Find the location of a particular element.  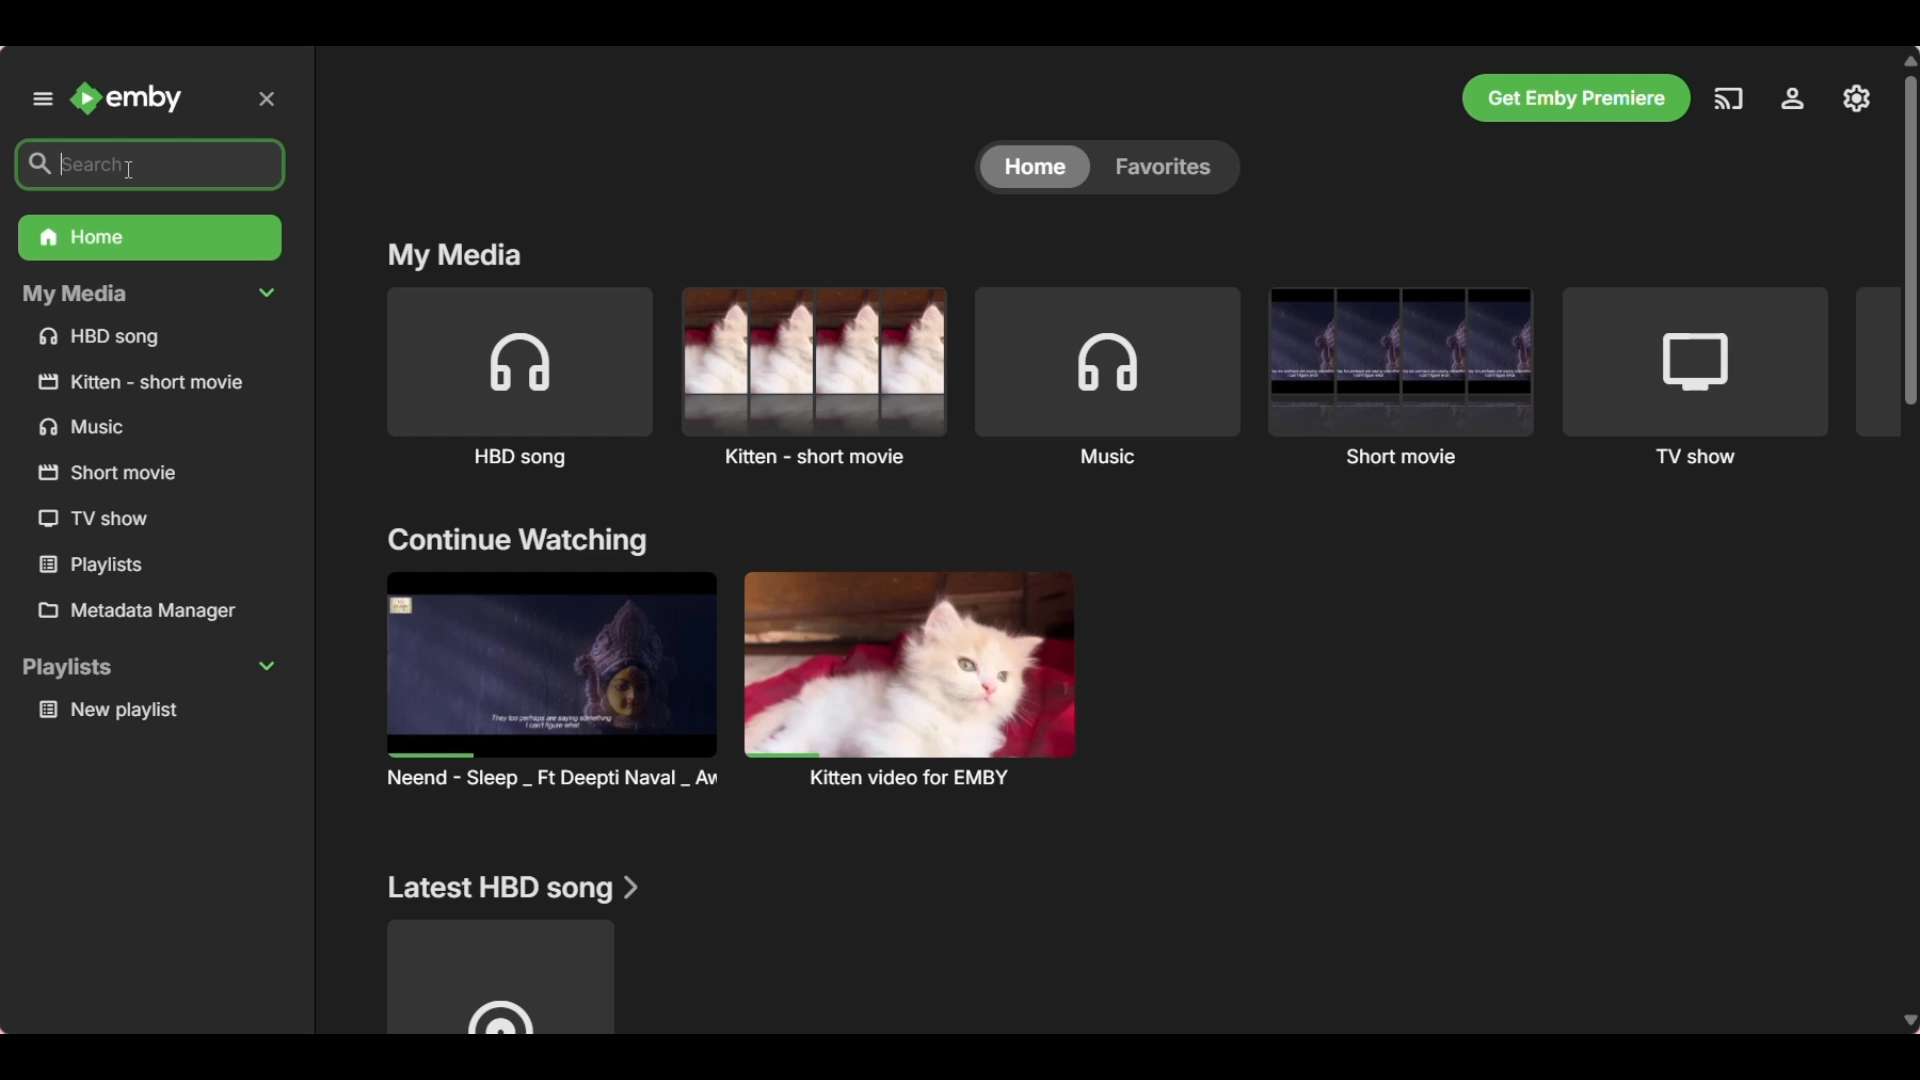

Delete inputs is located at coordinates (267, 98).